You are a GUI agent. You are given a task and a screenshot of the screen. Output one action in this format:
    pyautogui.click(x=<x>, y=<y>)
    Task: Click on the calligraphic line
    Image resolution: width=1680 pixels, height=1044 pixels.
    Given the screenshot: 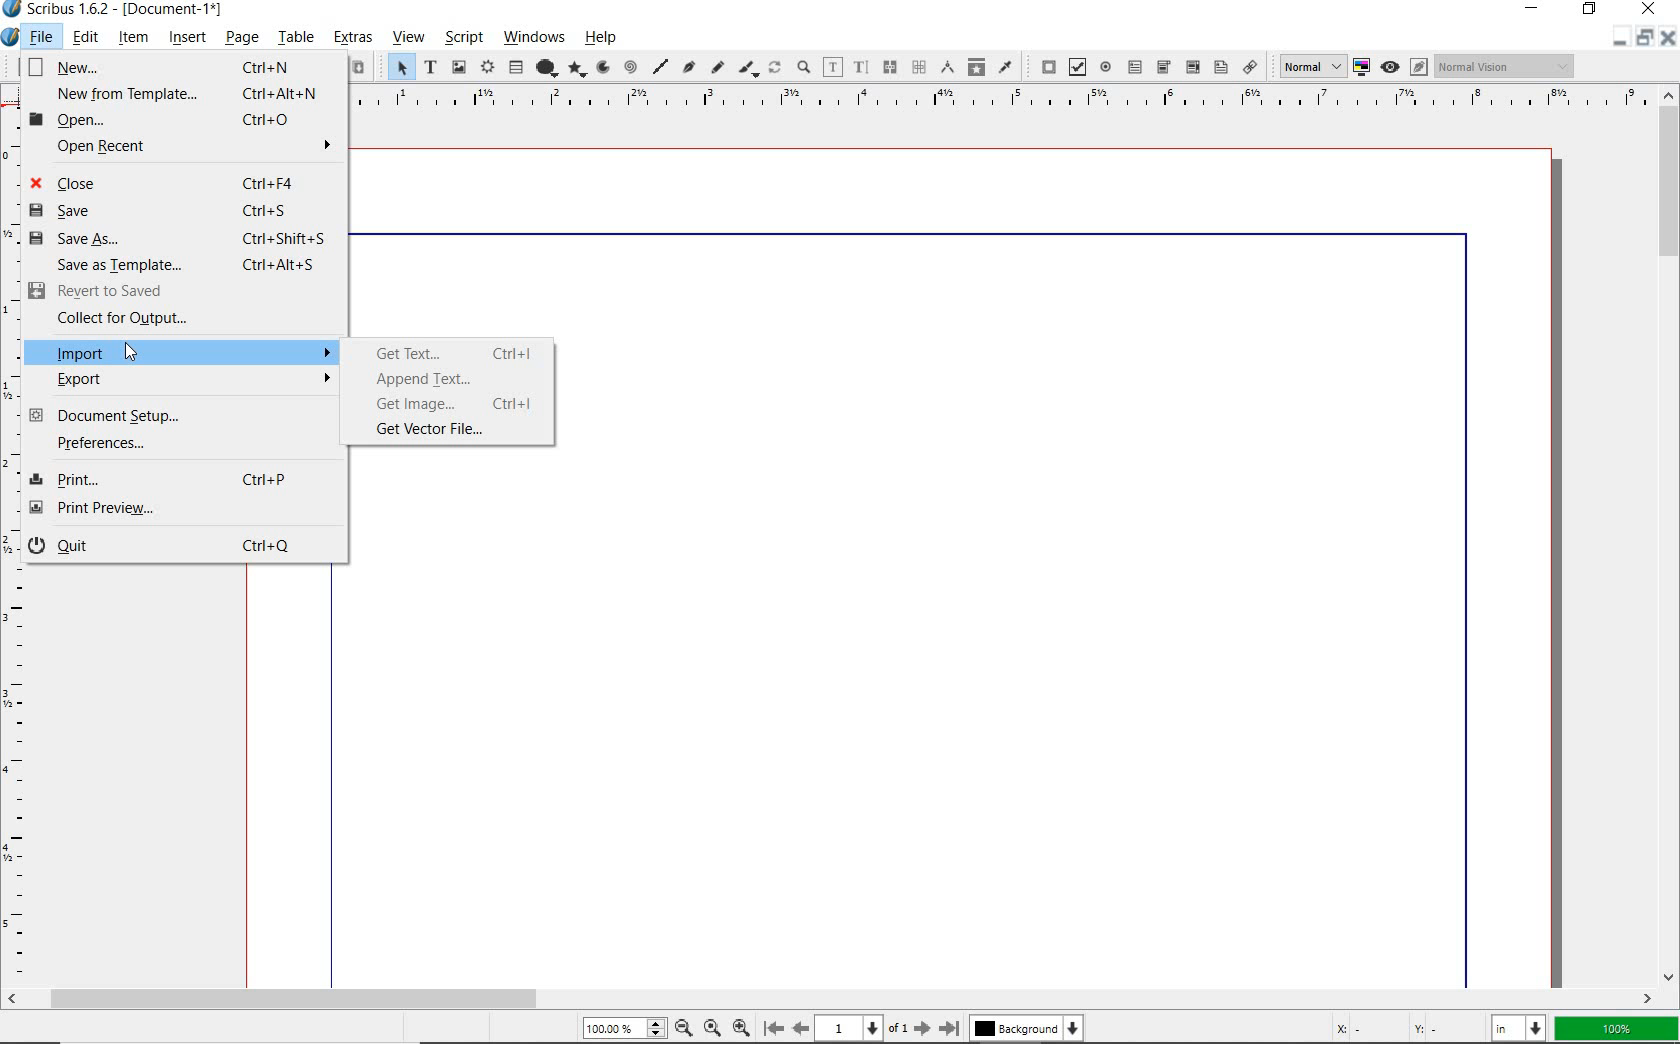 What is the action you would take?
    pyautogui.click(x=750, y=69)
    